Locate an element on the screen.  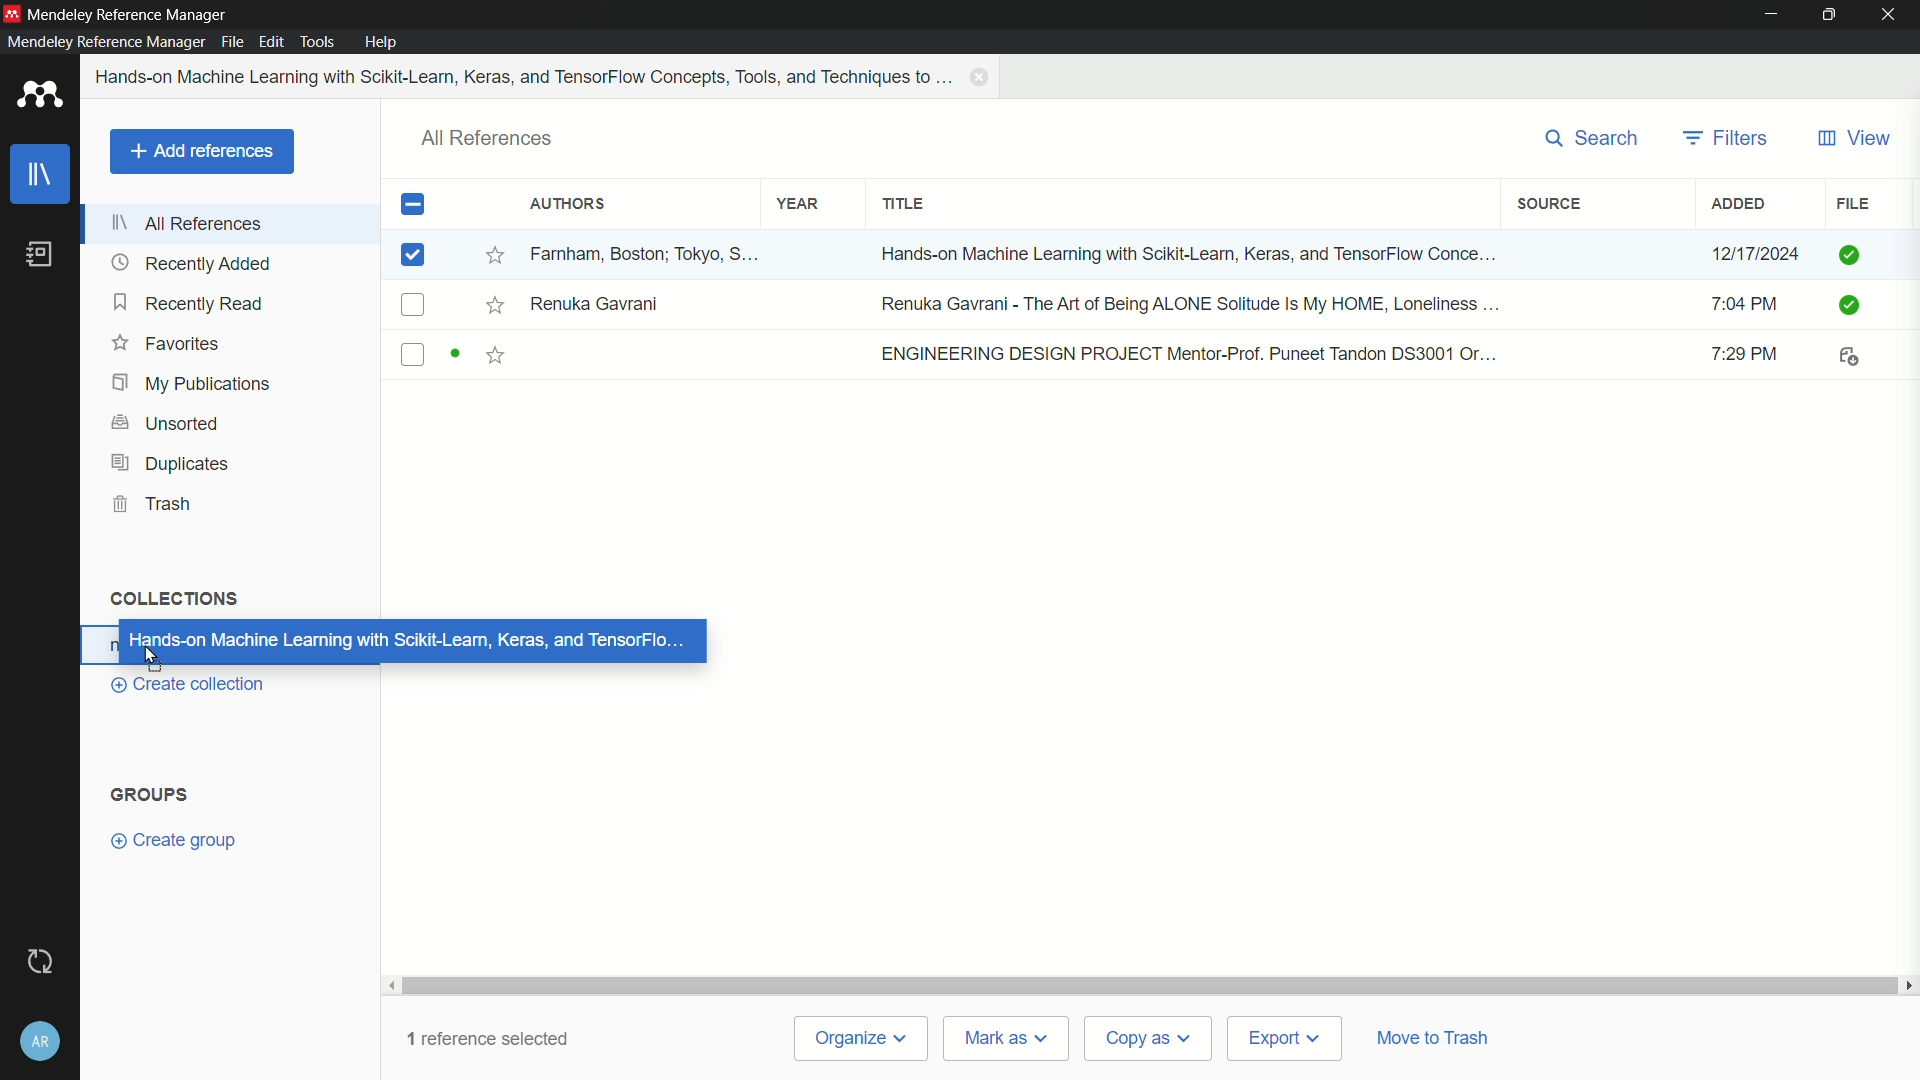
book-3 is located at coordinates (1141, 356).